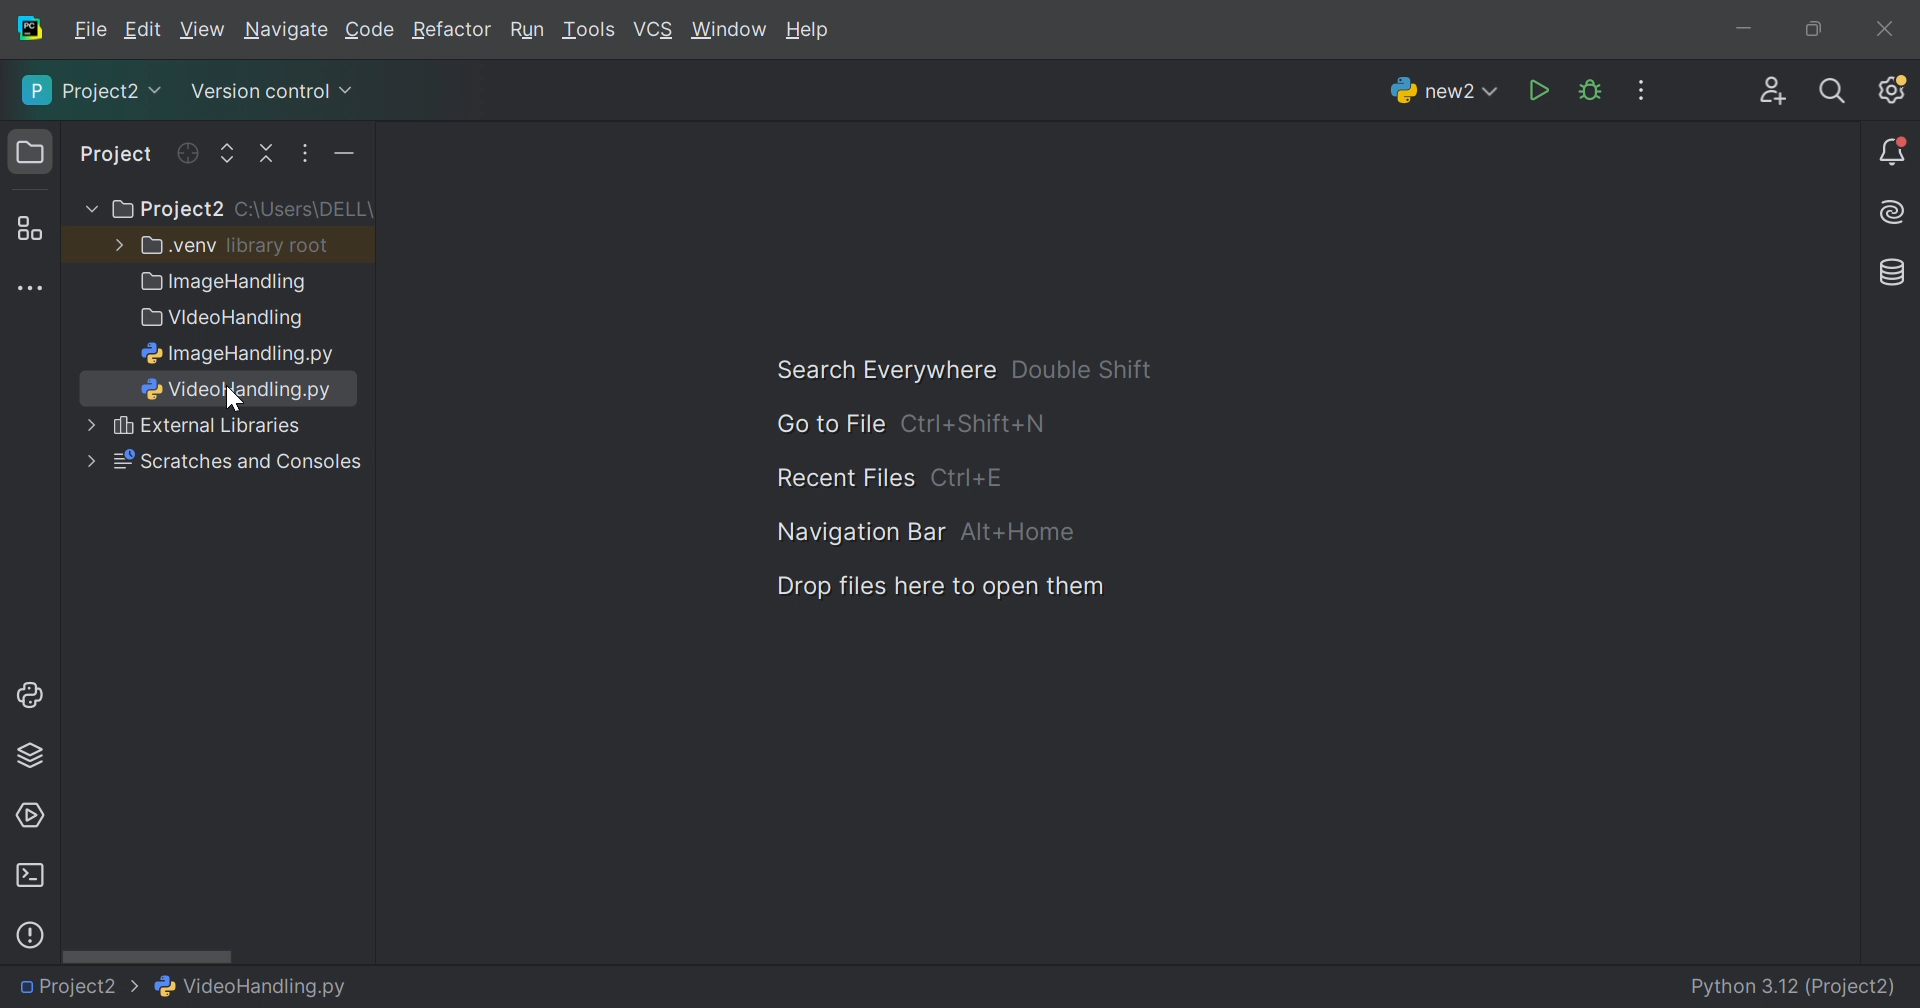  I want to click on More, so click(87, 210).